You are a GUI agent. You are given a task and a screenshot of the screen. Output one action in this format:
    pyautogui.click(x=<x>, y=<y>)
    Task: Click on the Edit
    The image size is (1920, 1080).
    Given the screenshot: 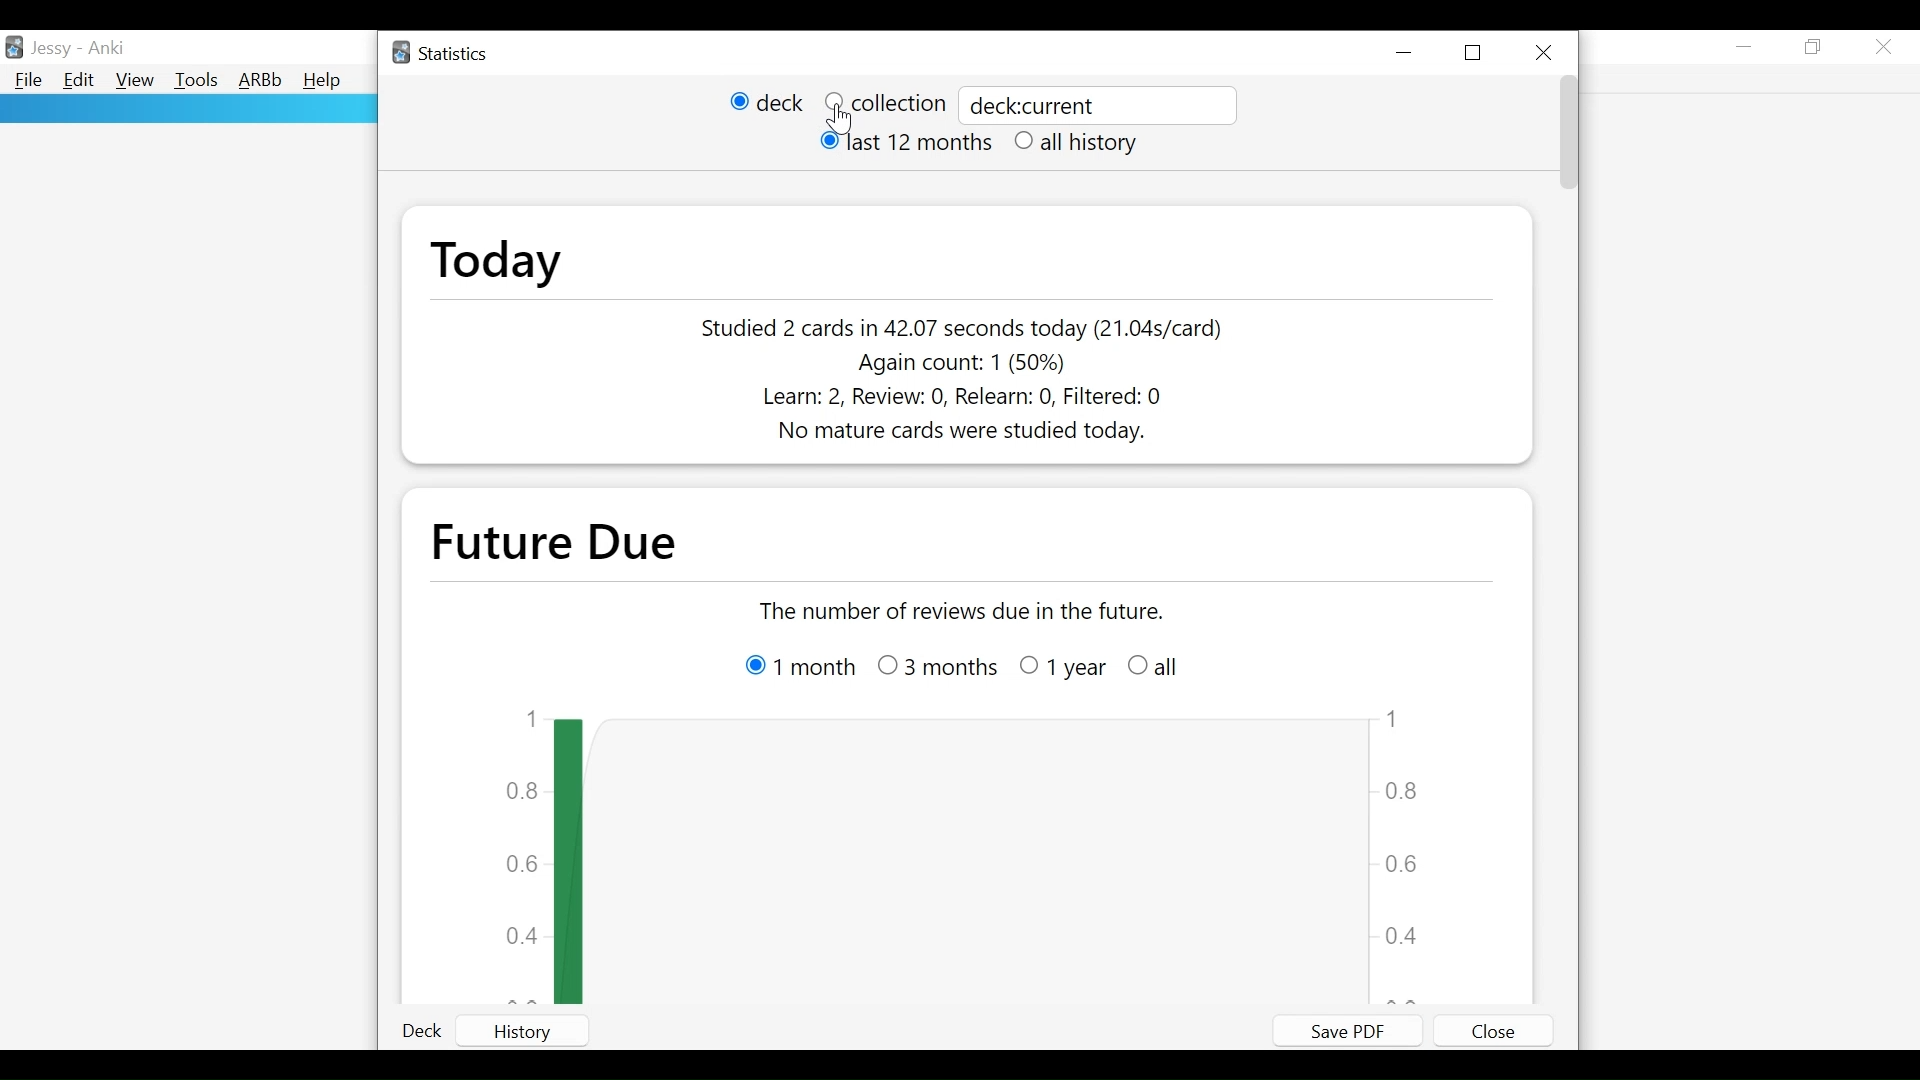 What is the action you would take?
    pyautogui.click(x=80, y=82)
    